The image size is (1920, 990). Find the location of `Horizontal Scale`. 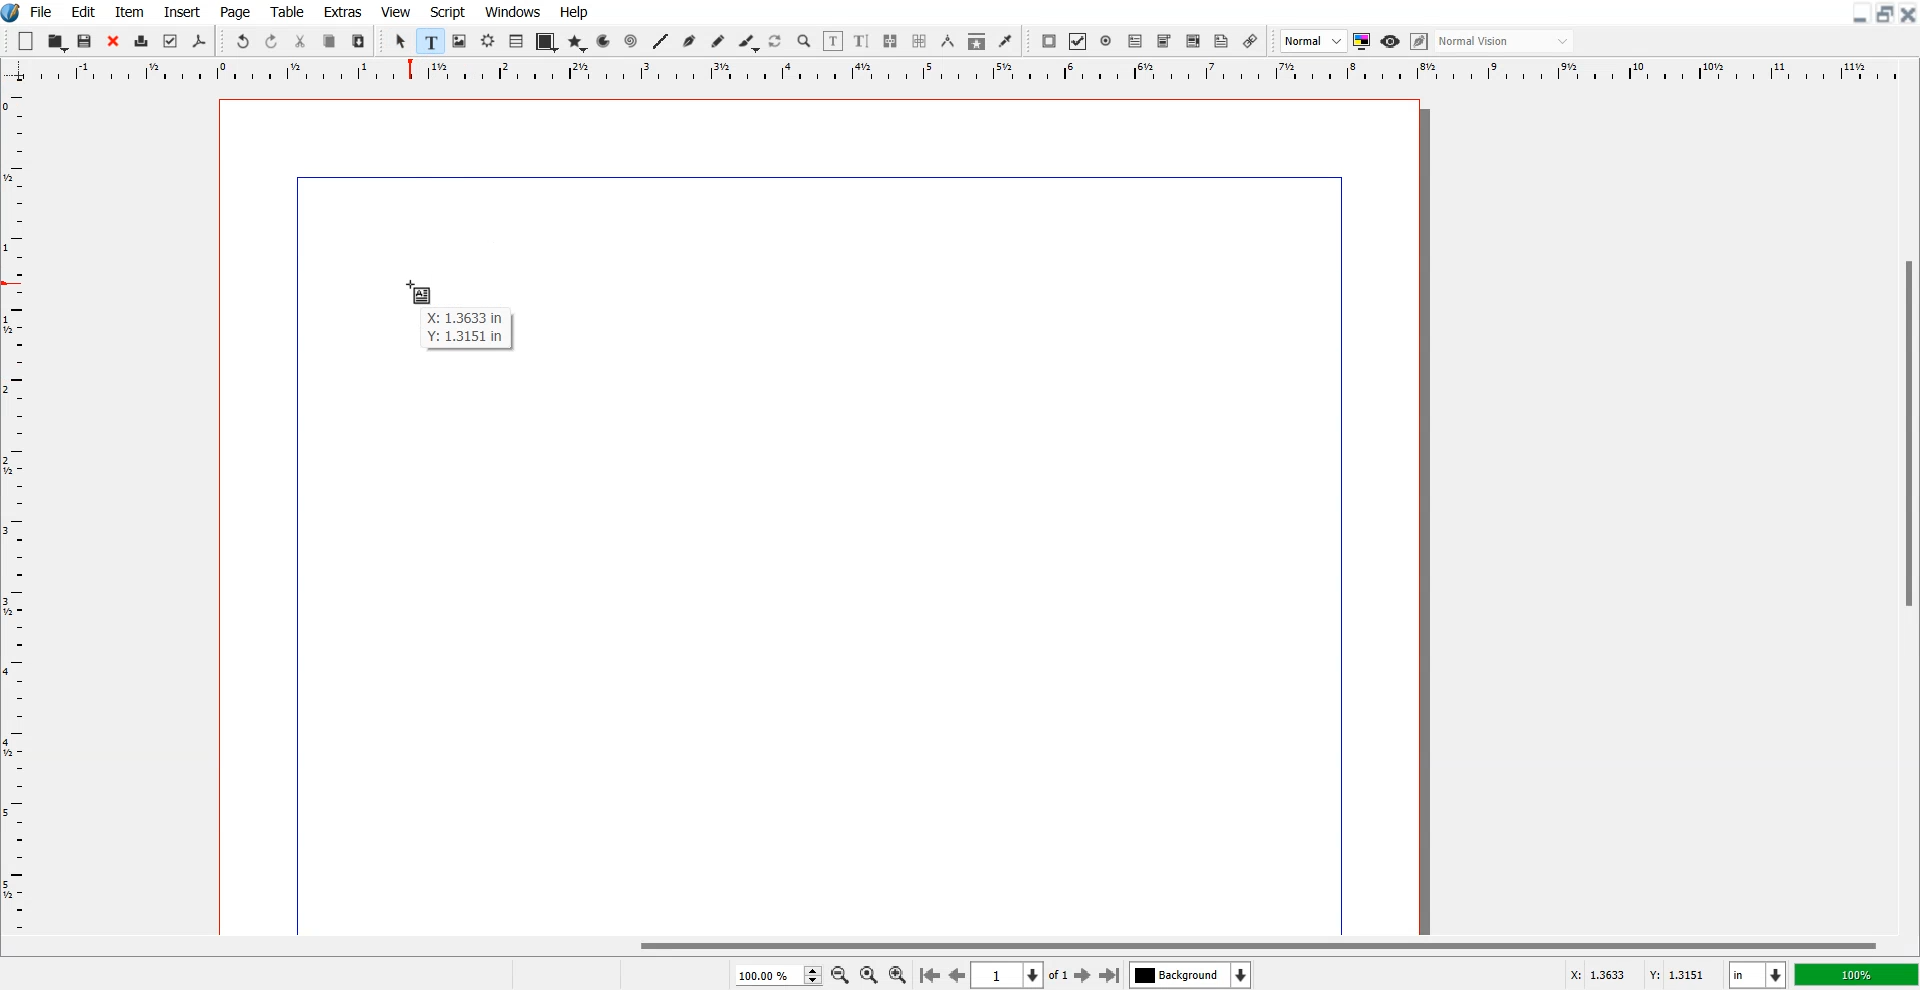

Horizontal Scale is located at coordinates (982, 72).